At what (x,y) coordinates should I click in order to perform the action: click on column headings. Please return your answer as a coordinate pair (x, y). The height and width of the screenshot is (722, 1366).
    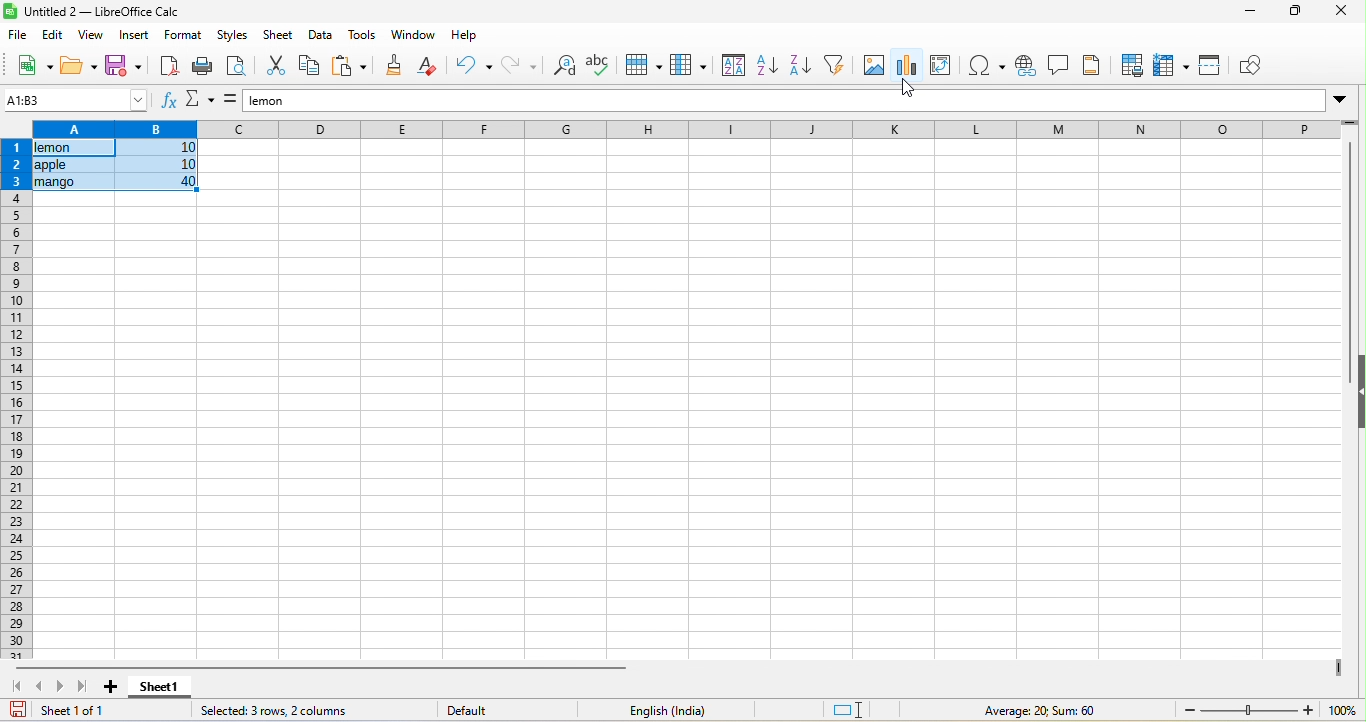
    Looking at the image, I should click on (679, 128).